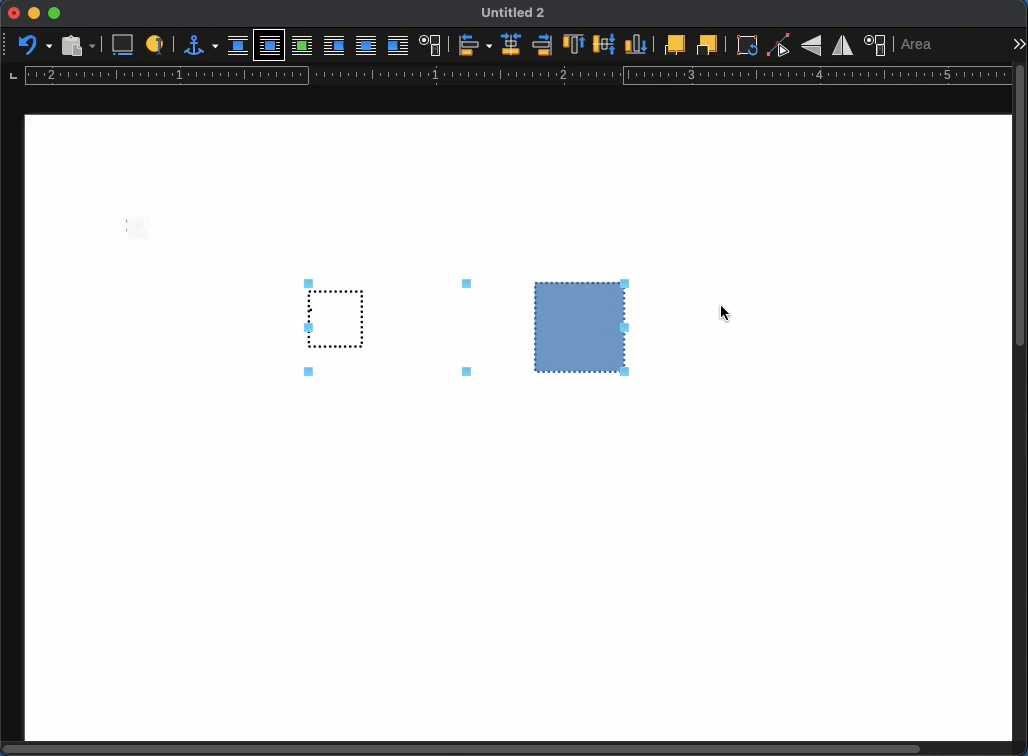  Describe the element at coordinates (398, 46) in the screenshot. I see `after` at that location.